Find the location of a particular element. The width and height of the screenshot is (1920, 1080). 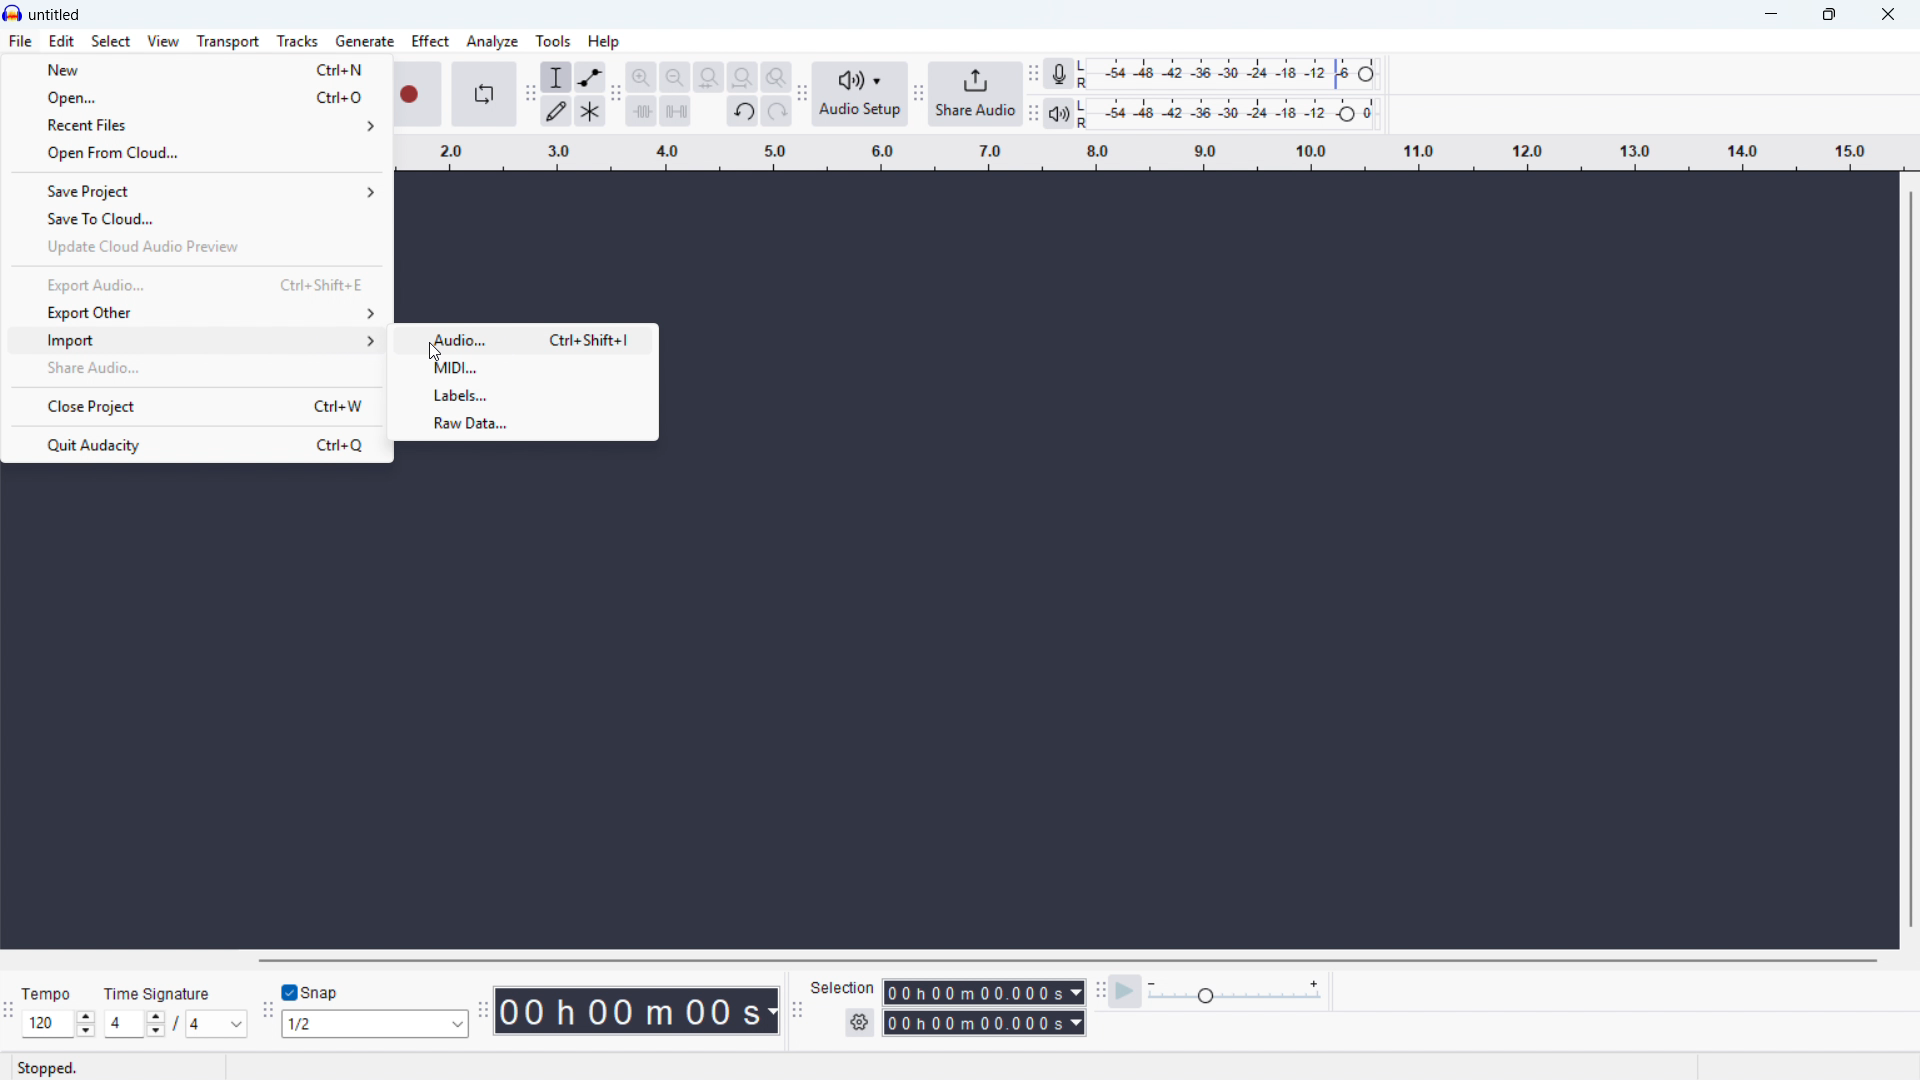

view  is located at coordinates (163, 41).